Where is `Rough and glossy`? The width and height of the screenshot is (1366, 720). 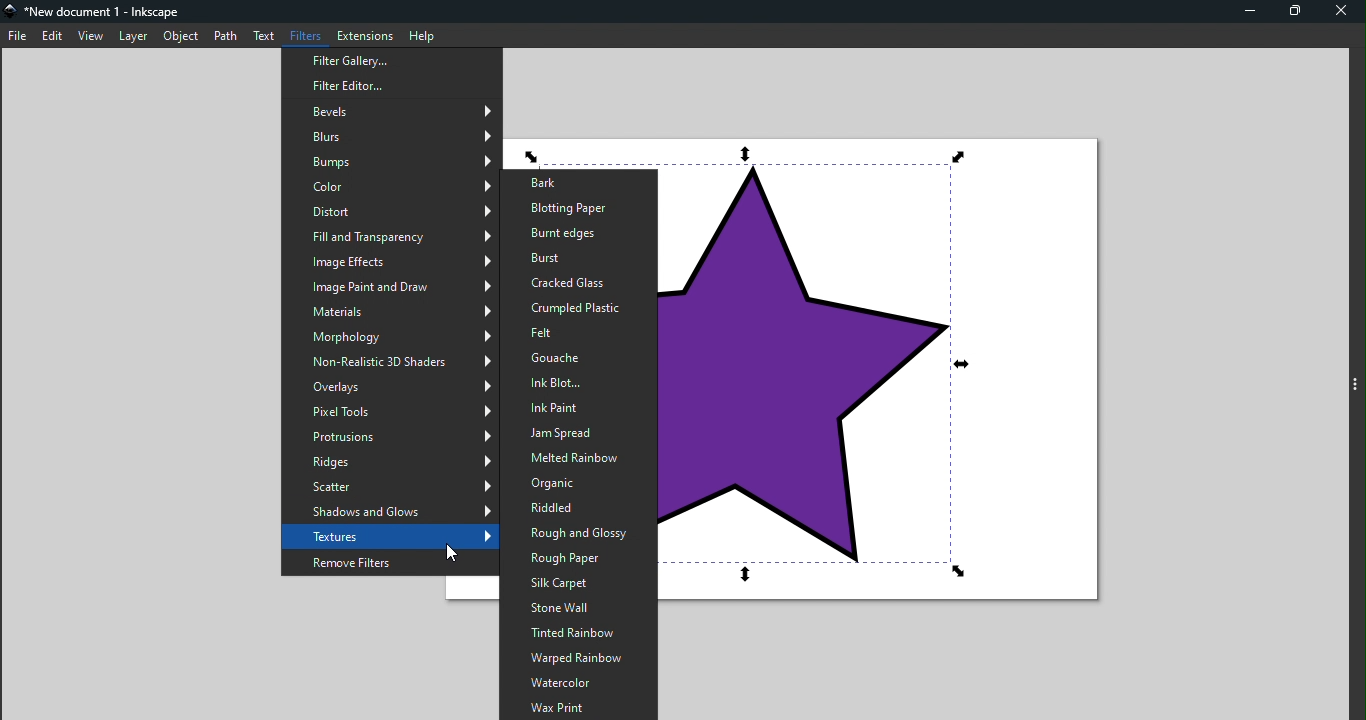 Rough and glossy is located at coordinates (574, 535).